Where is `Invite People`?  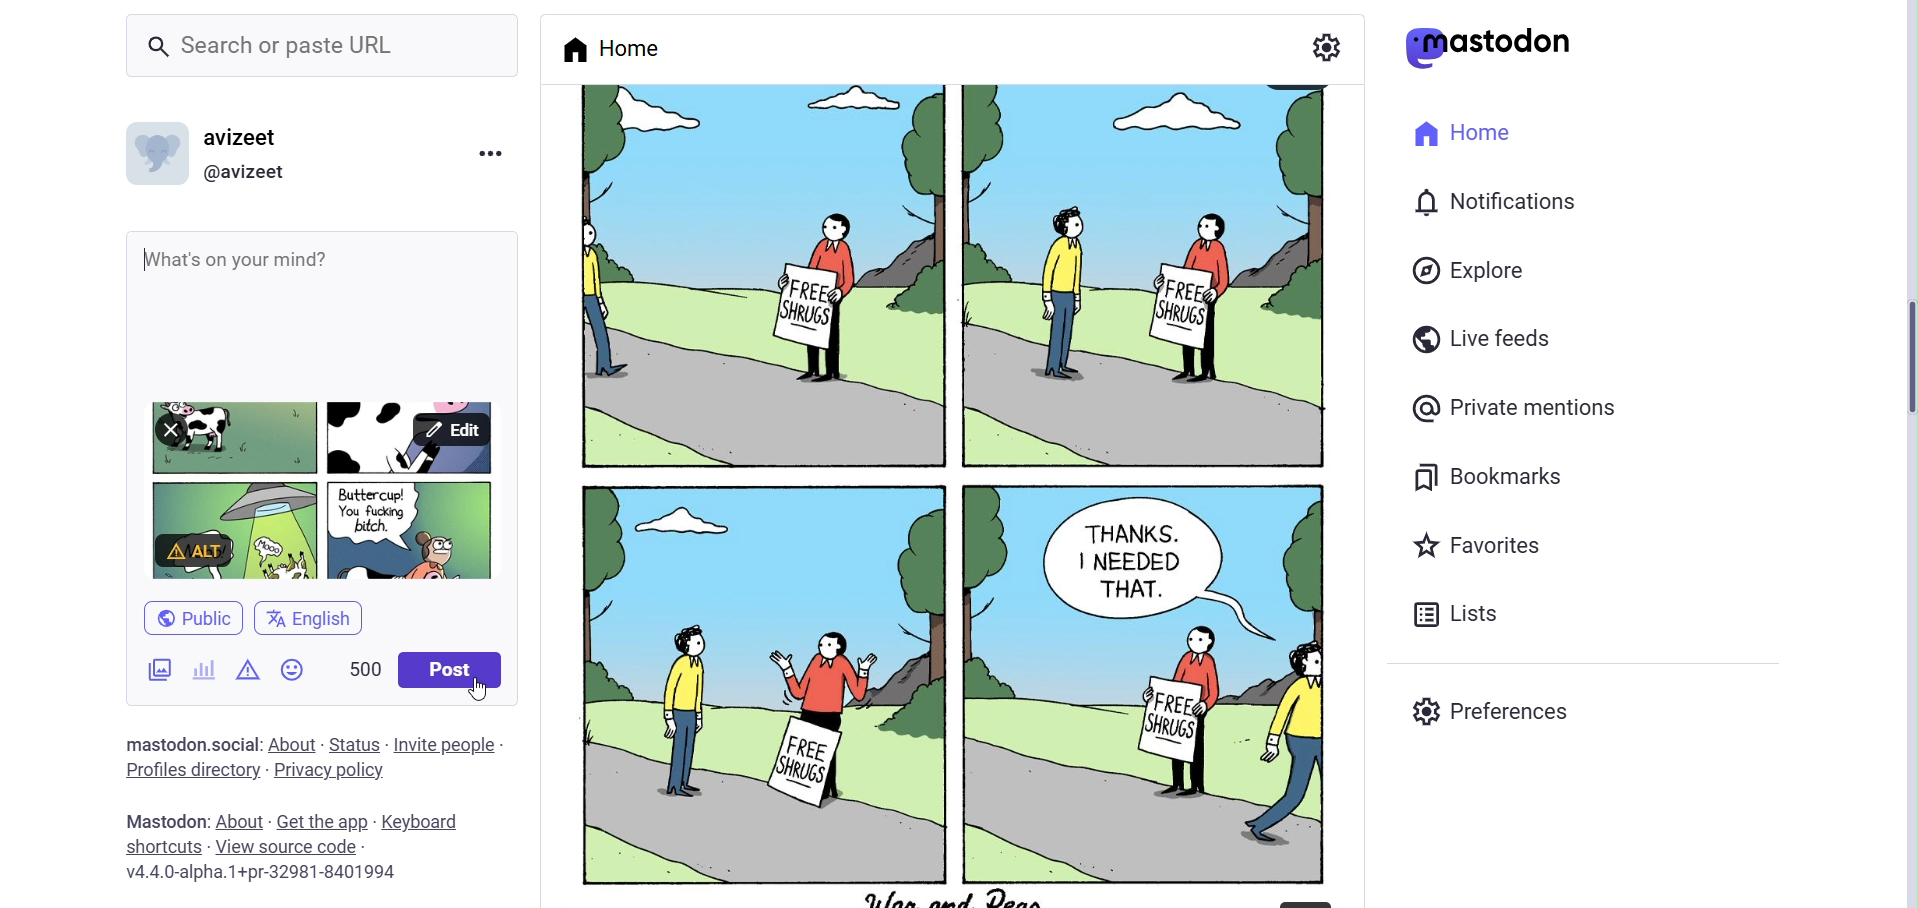 Invite People is located at coordinates (451, 747).